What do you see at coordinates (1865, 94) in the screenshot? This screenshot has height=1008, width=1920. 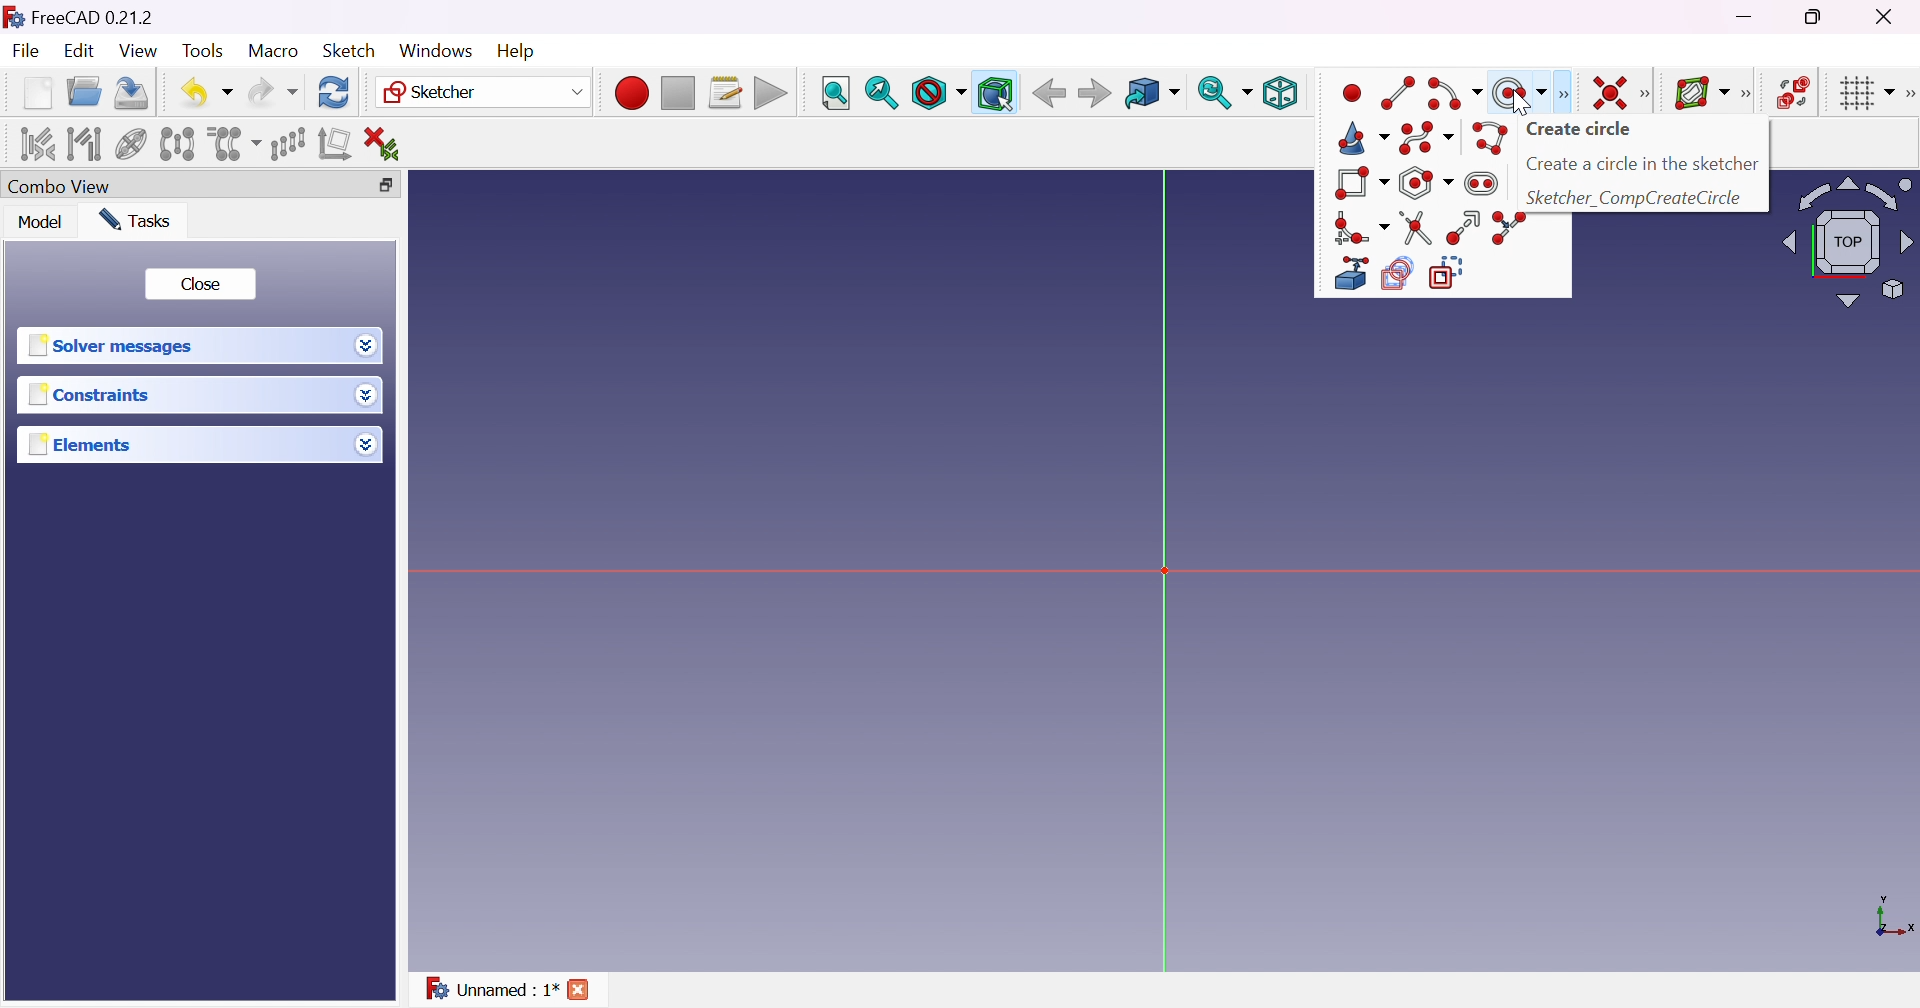 I see `Toggle grid` at bounding box center [1865, 94].